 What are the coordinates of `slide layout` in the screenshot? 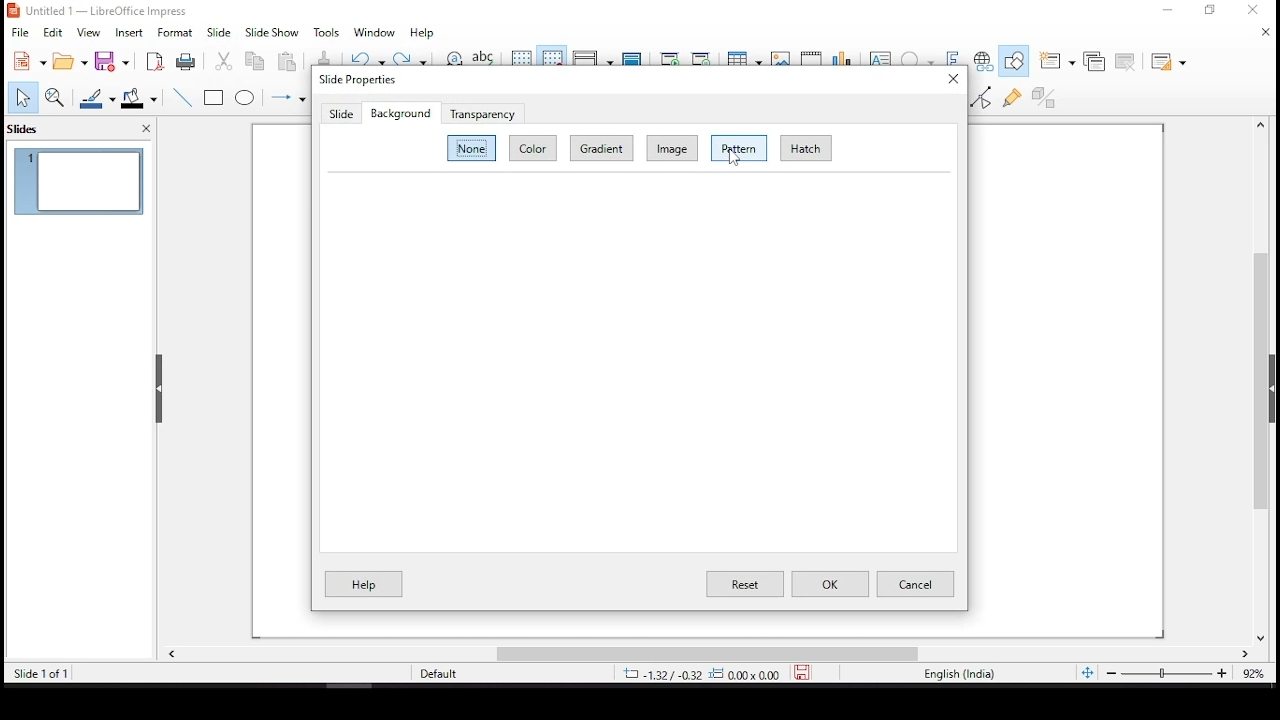 It's located at (1167, 59).